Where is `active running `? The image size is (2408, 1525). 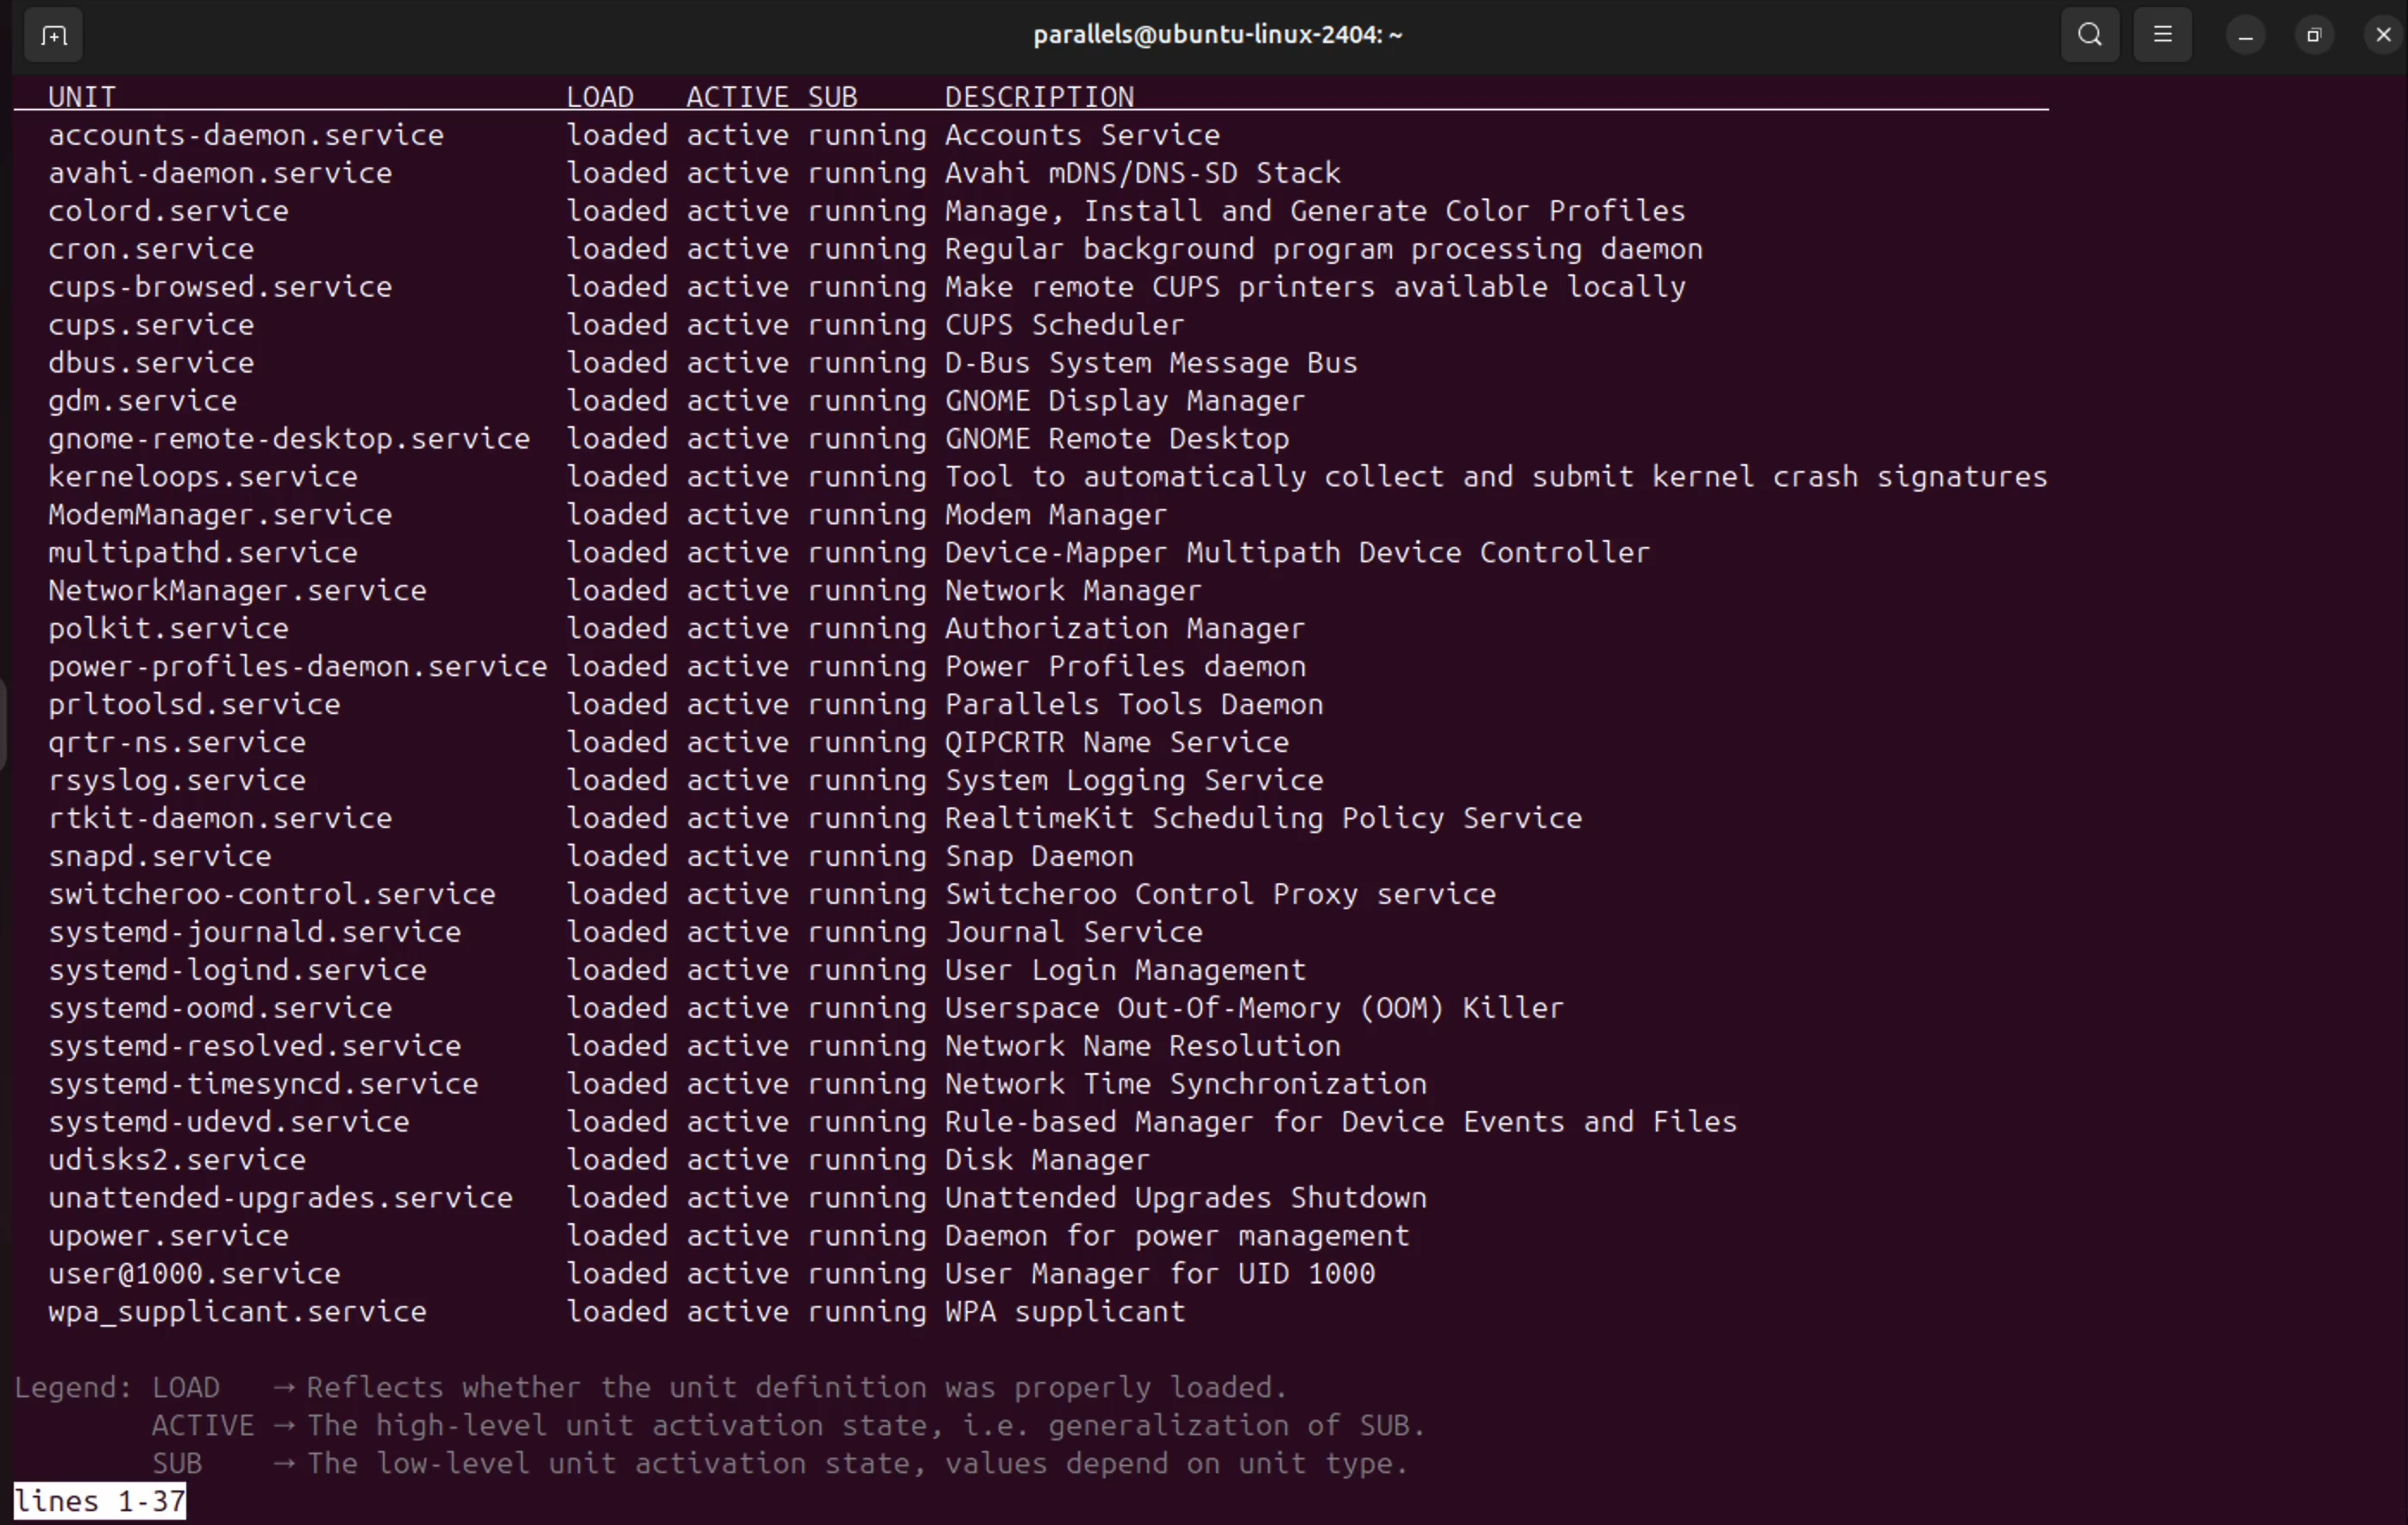 active running  is located at coordinates (1183, 553).